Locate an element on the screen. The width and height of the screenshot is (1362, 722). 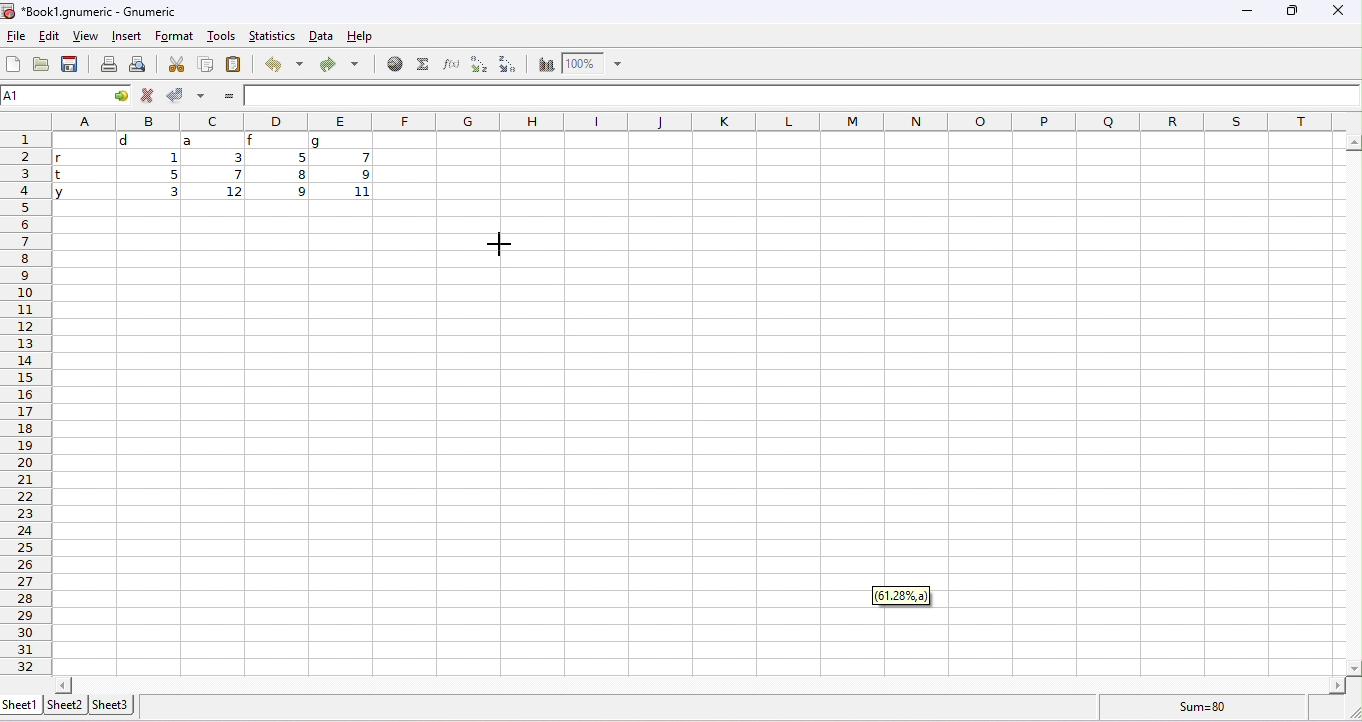
row numbers is located at coordinates (24, 405).